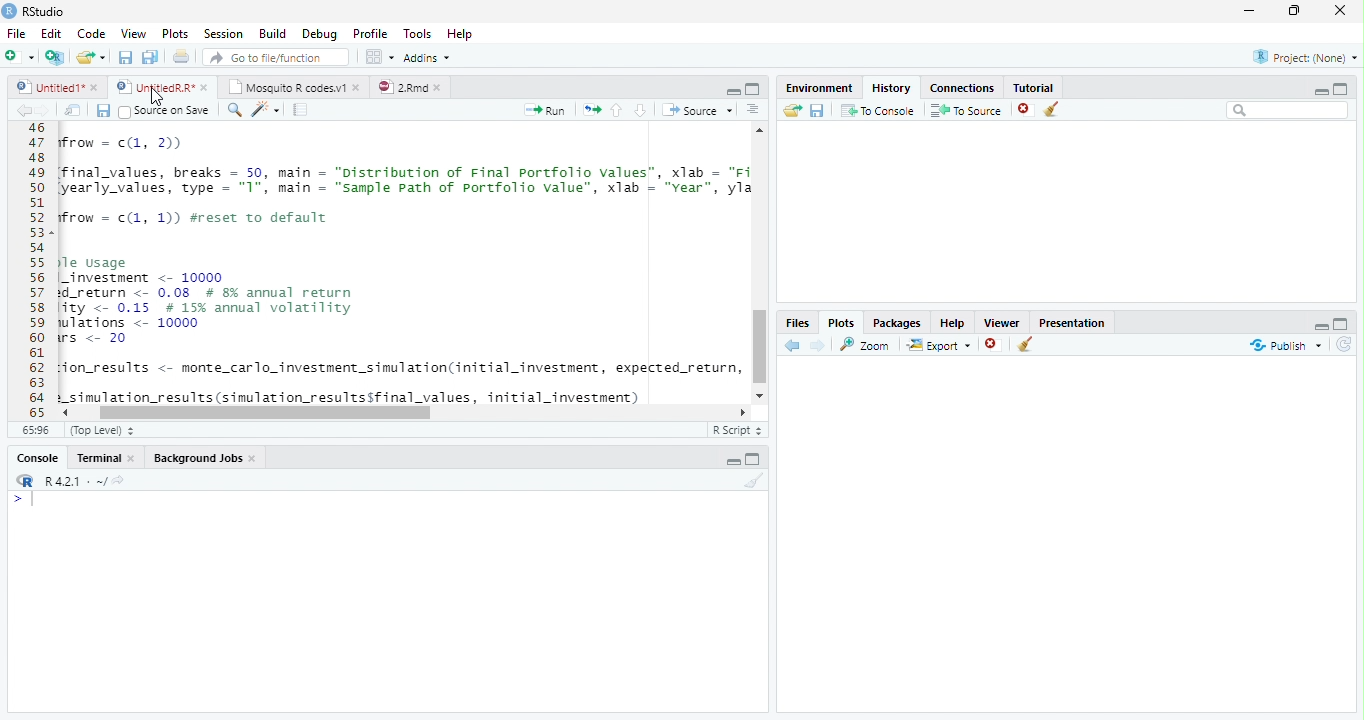 This screenshot has width=1364, height=720. Describe the element at coordinates (793, 345) in the screenshot. I see `Go to previous plot` at that location.